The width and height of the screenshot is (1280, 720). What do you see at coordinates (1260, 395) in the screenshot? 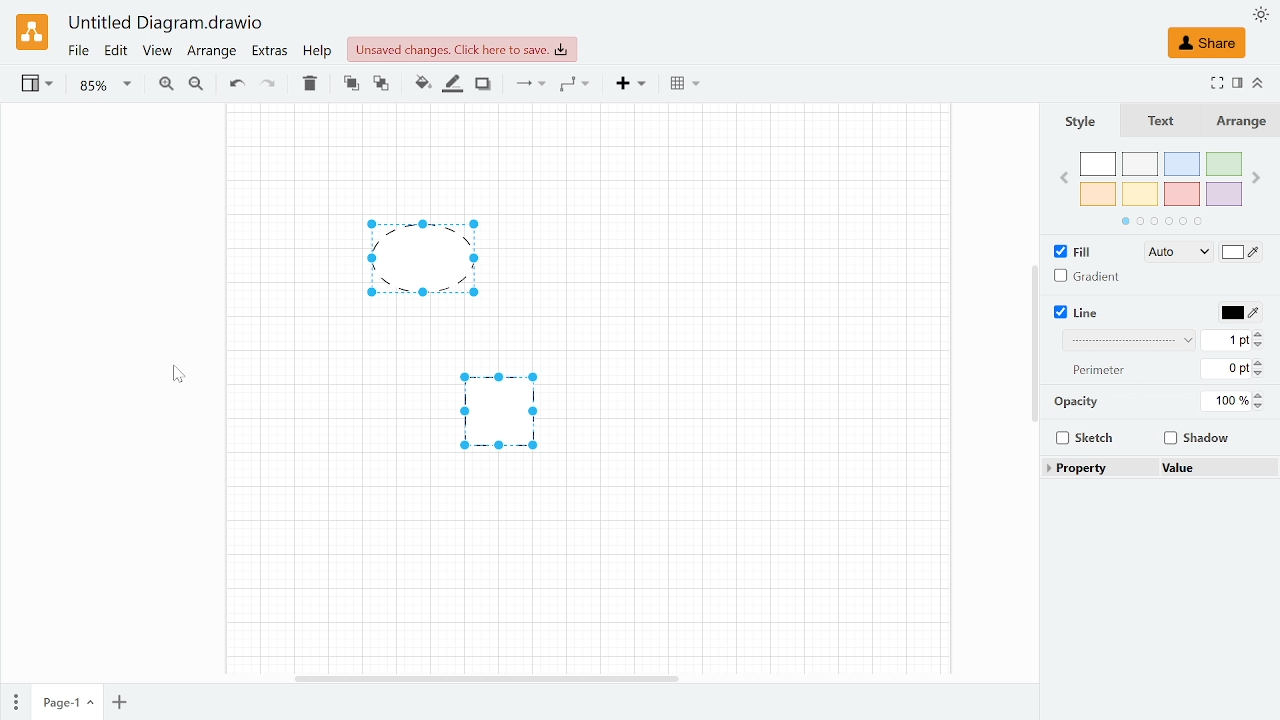
I see `Increase Opacity` at bounding box center [1260, 395].